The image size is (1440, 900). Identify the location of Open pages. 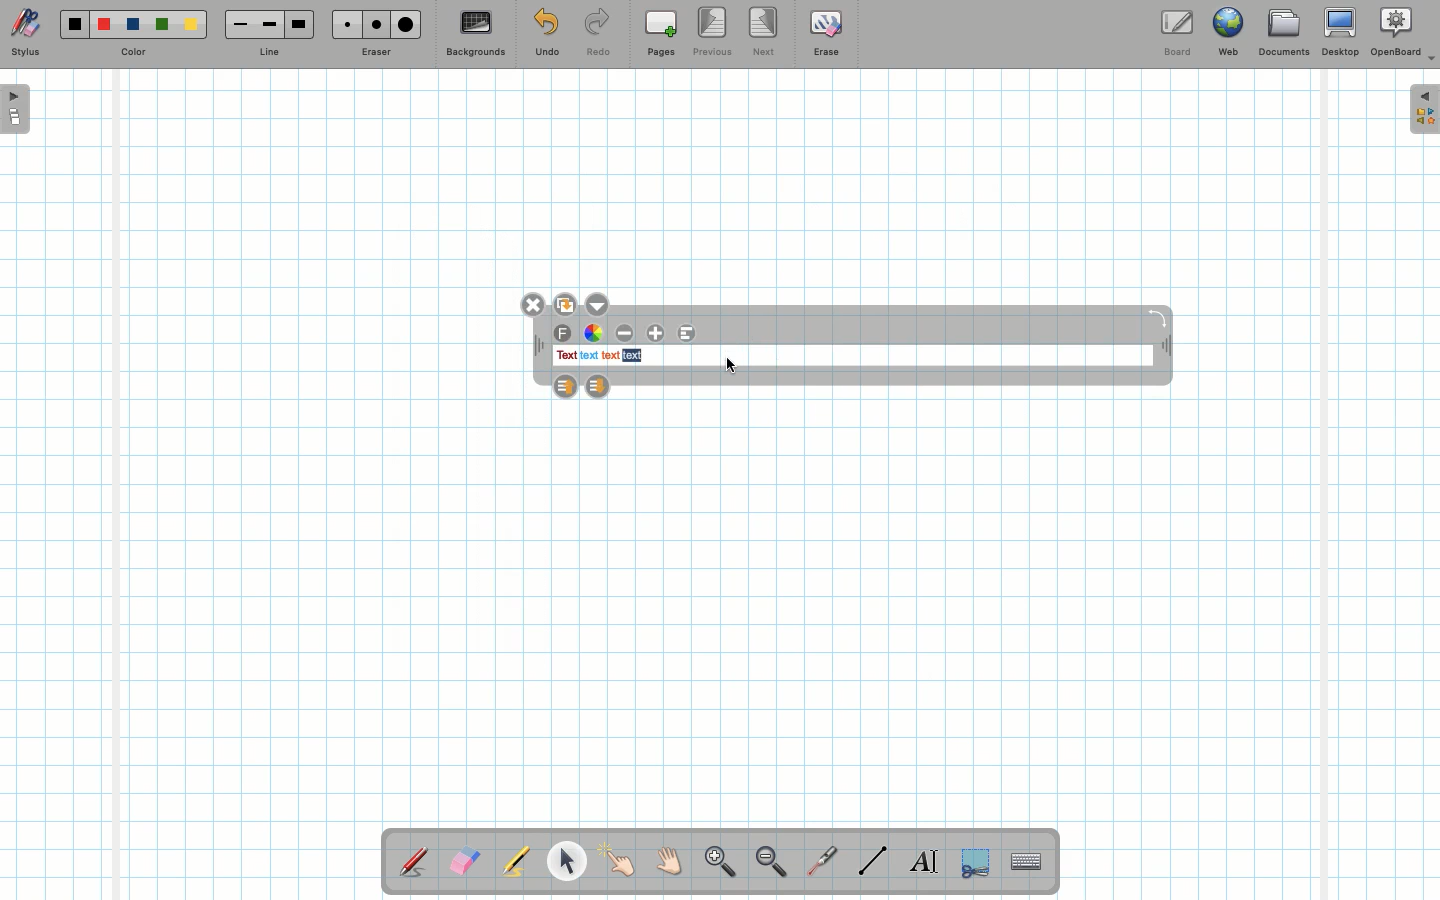
(17, 108).